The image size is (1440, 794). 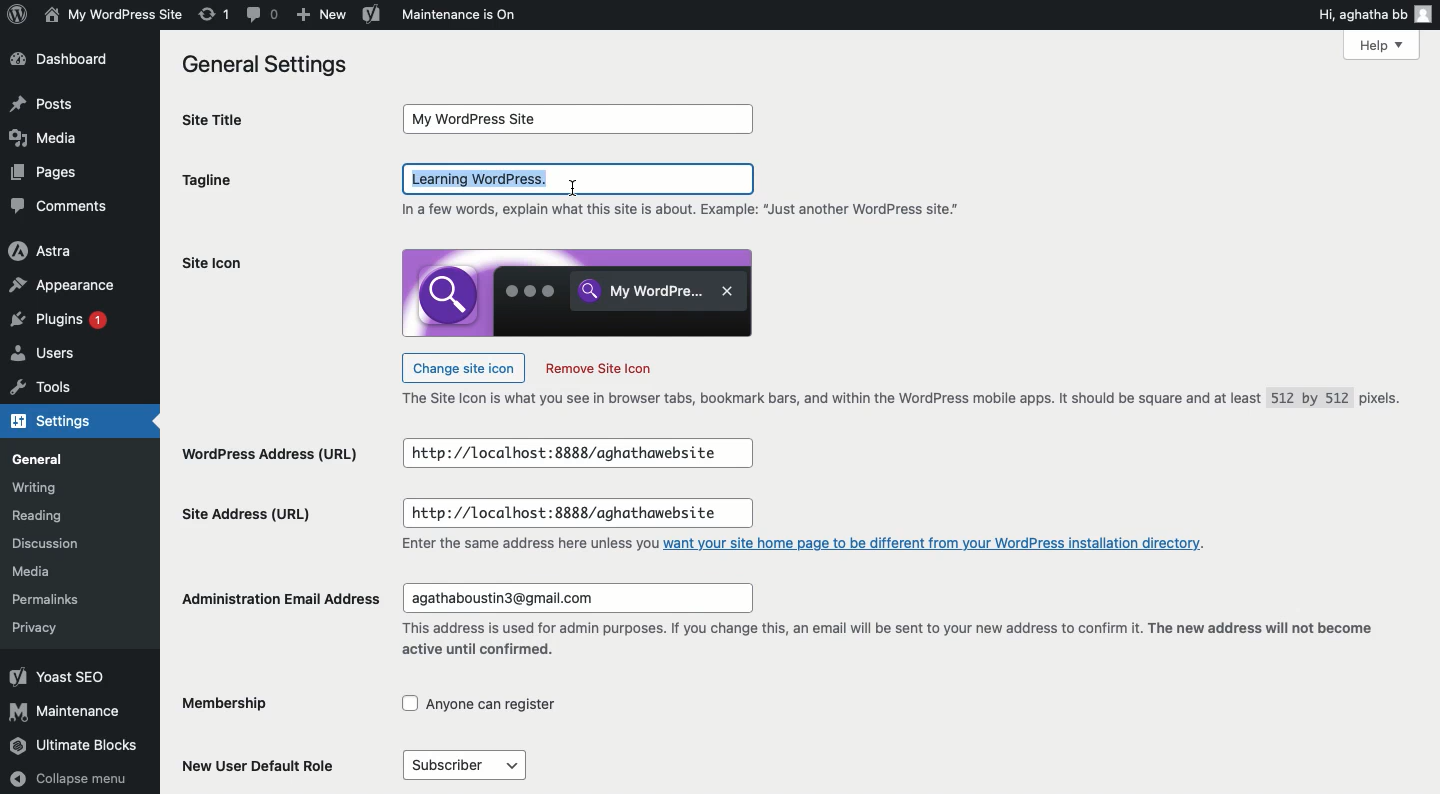 What do you see at coordinates (111, 14) in the screenshot?
I see `My WordPress Site` at bounding box center [111, 14].